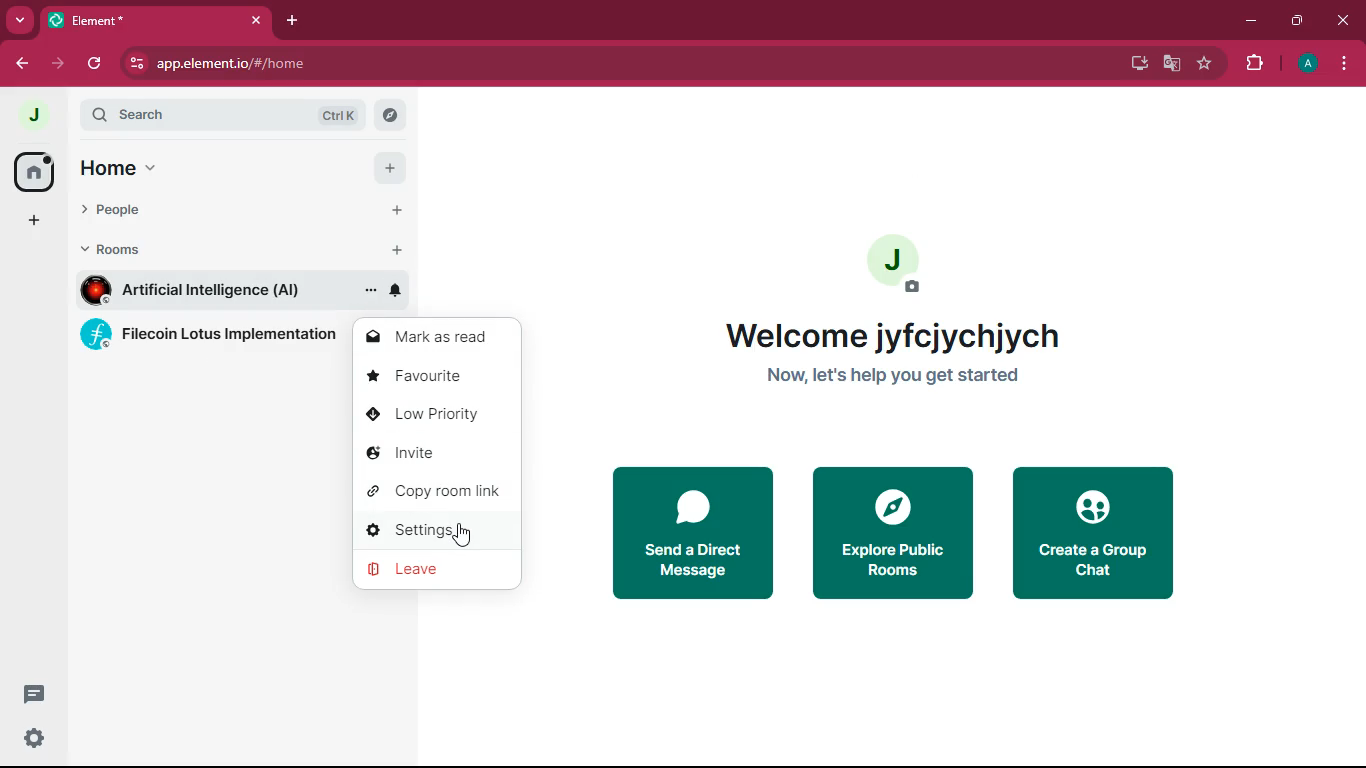 The width and height of the screenshot is (1366, 768). Describe the element at coordinates (226, 117) in the screenshot. I see `search` at that location.